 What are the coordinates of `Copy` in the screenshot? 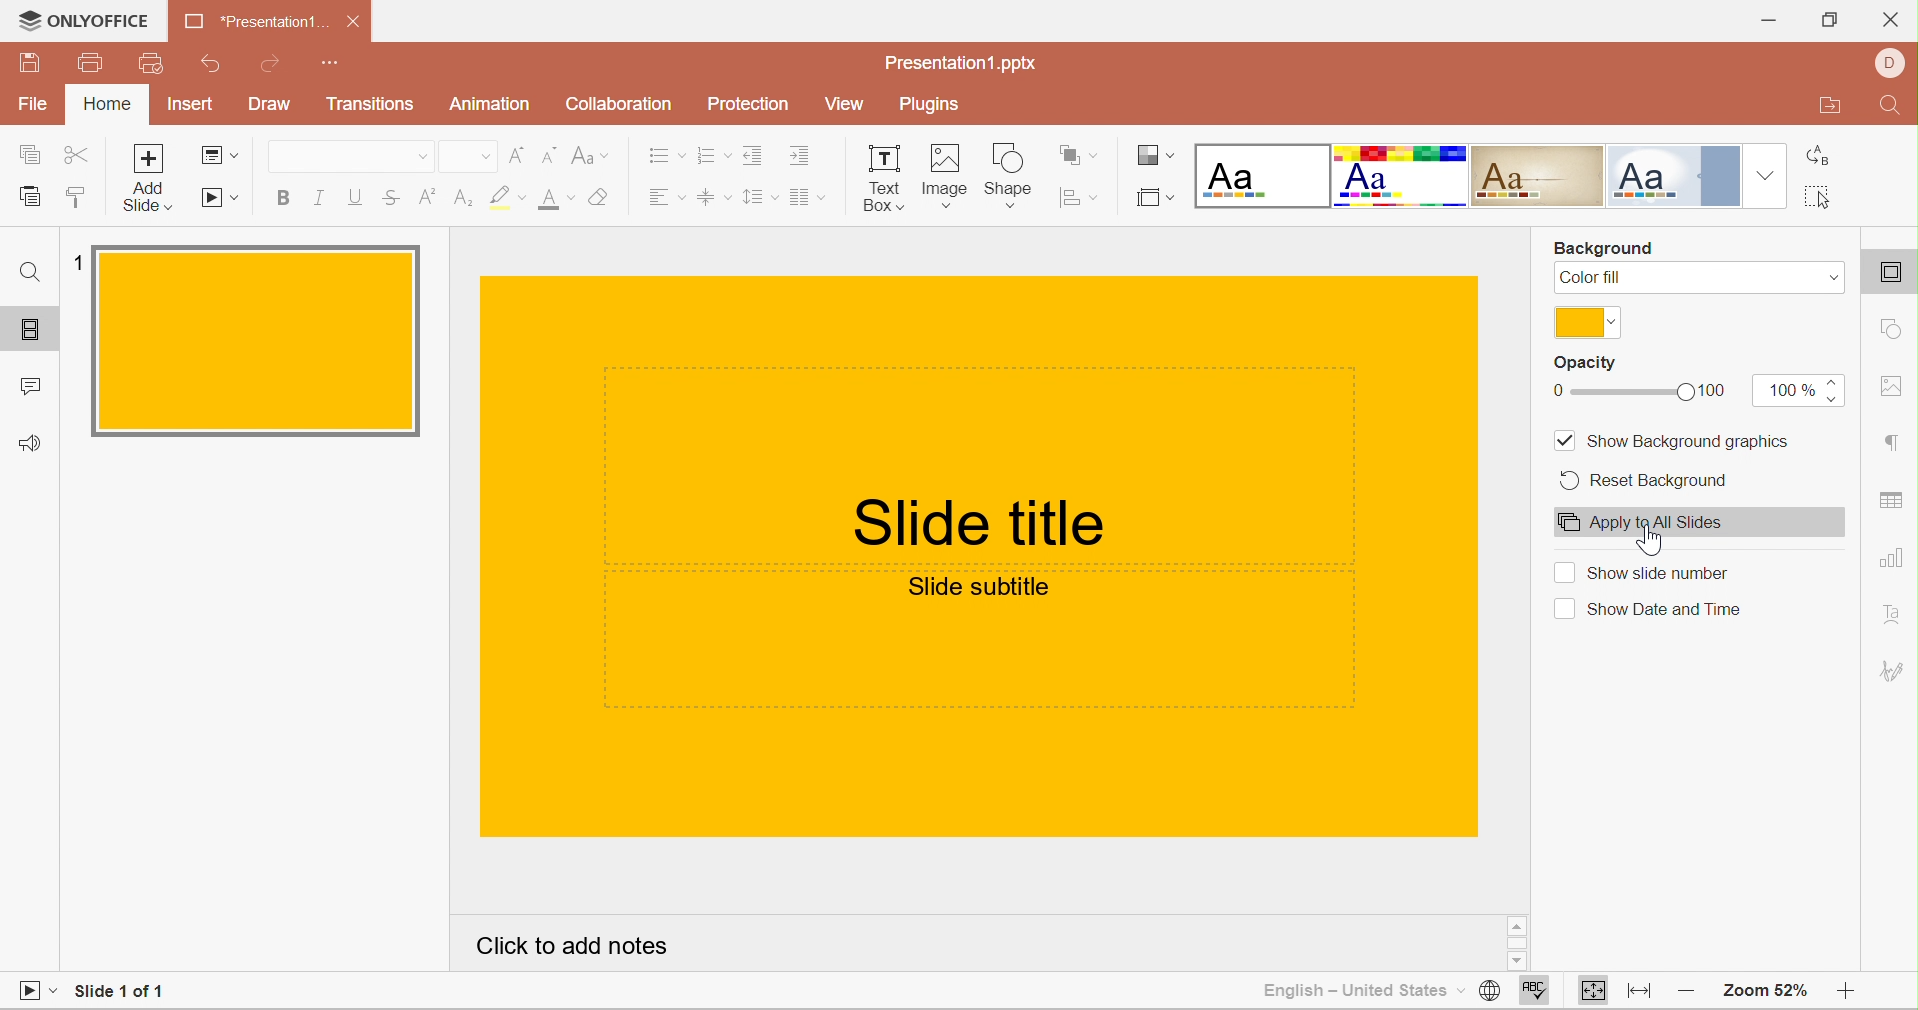 It's located at (25, 153).